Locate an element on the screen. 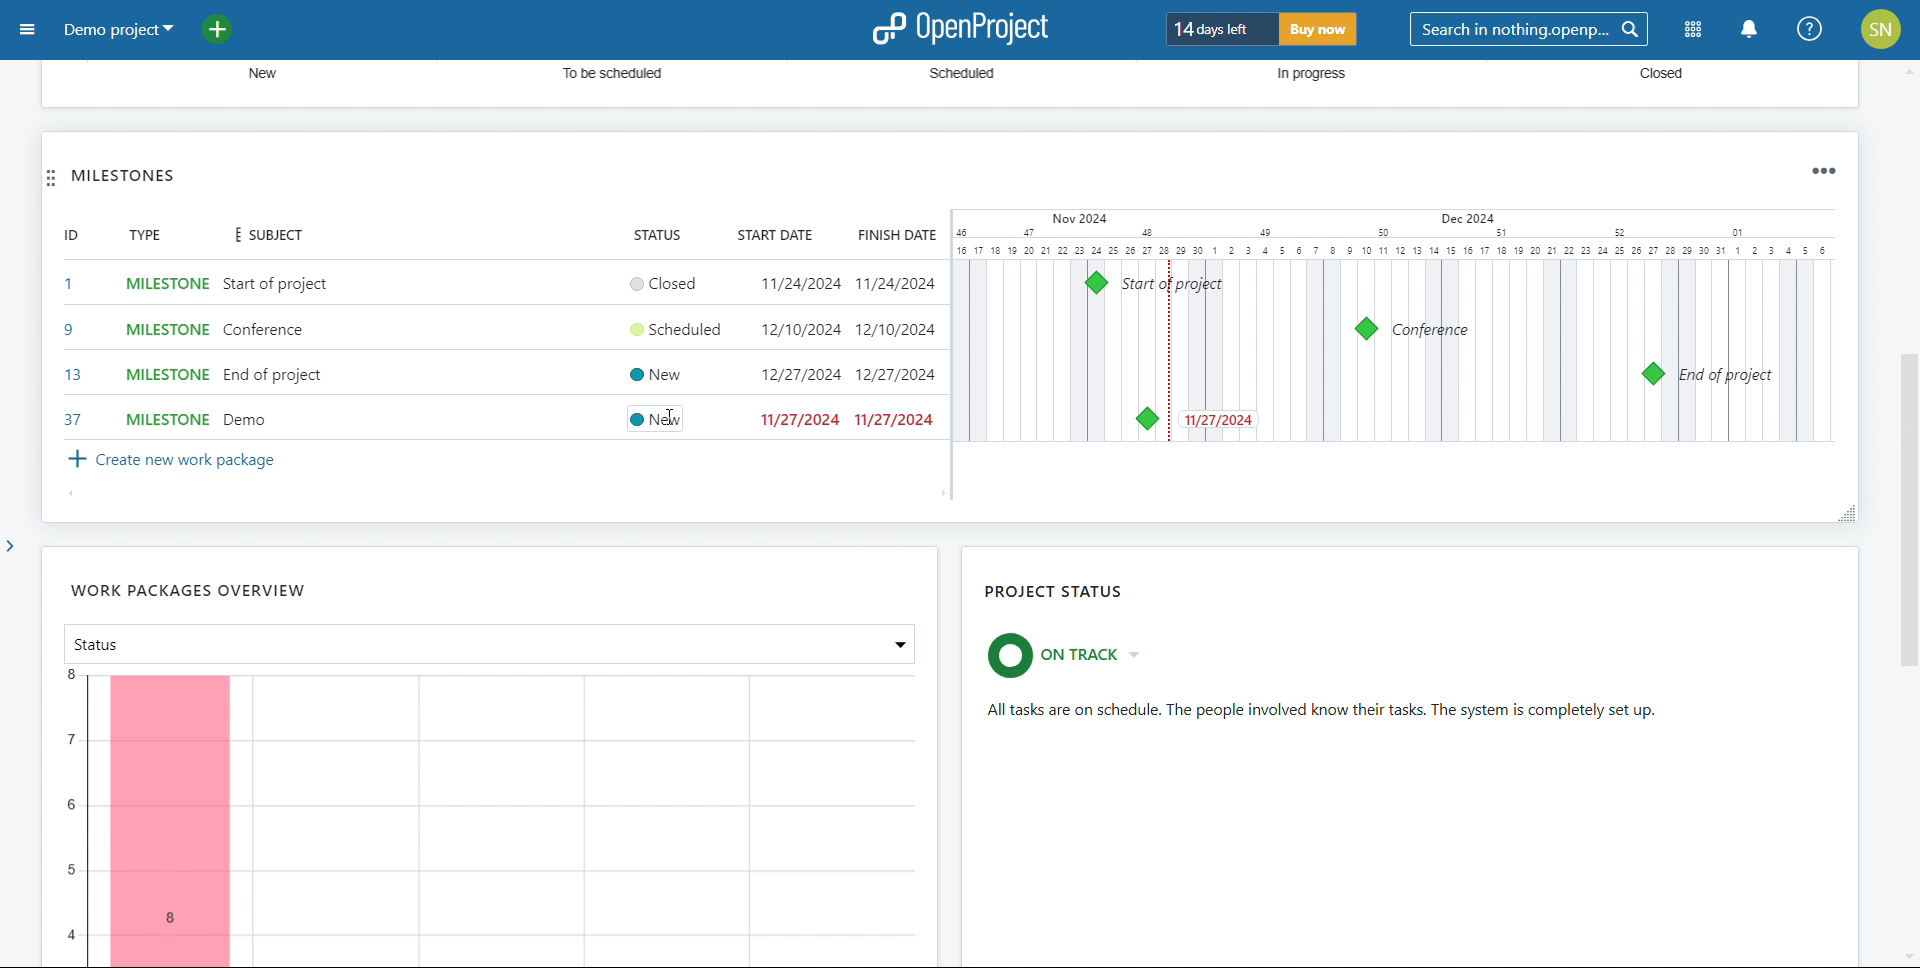 Image resolution: width=1920 pixels, height=968 pixels. status is located at coordinates (1325, 711).